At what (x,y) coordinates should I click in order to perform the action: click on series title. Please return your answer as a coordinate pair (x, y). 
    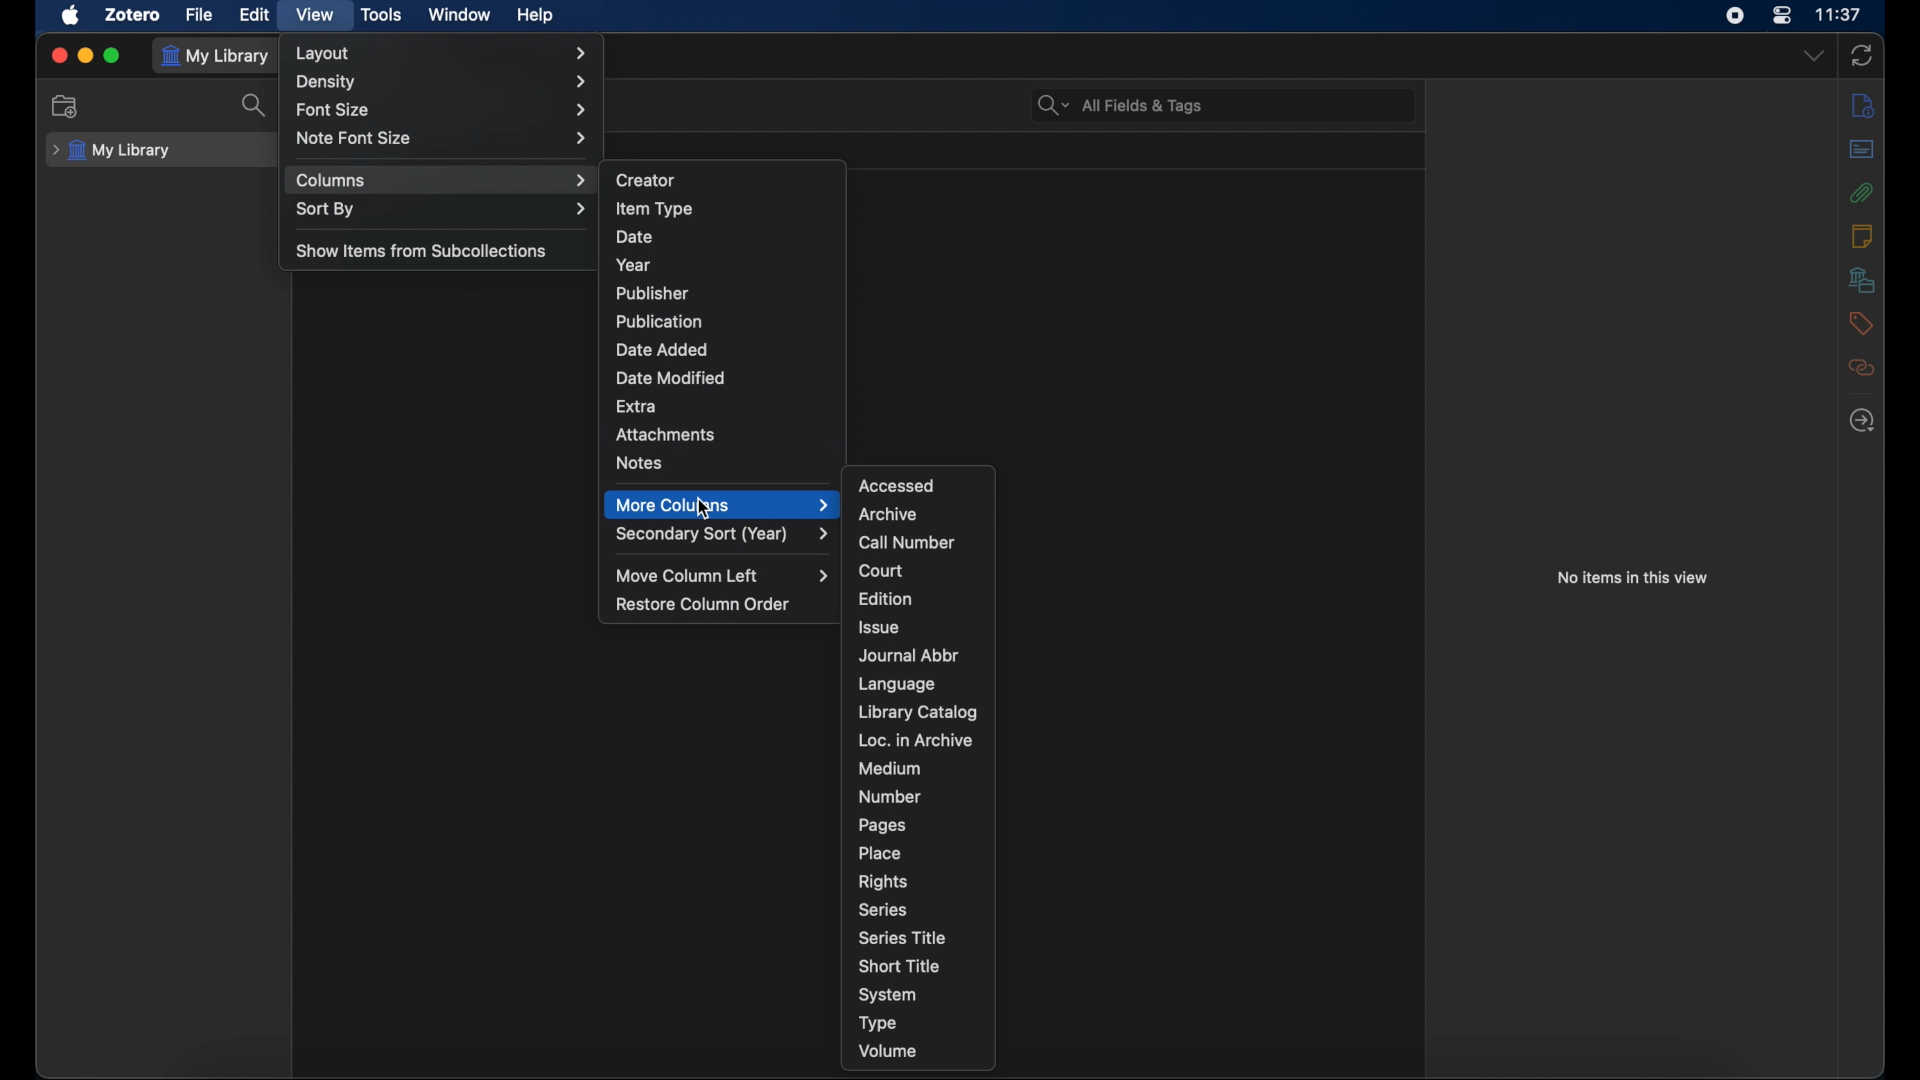
    Looking at the image, I should click on (902, 937).